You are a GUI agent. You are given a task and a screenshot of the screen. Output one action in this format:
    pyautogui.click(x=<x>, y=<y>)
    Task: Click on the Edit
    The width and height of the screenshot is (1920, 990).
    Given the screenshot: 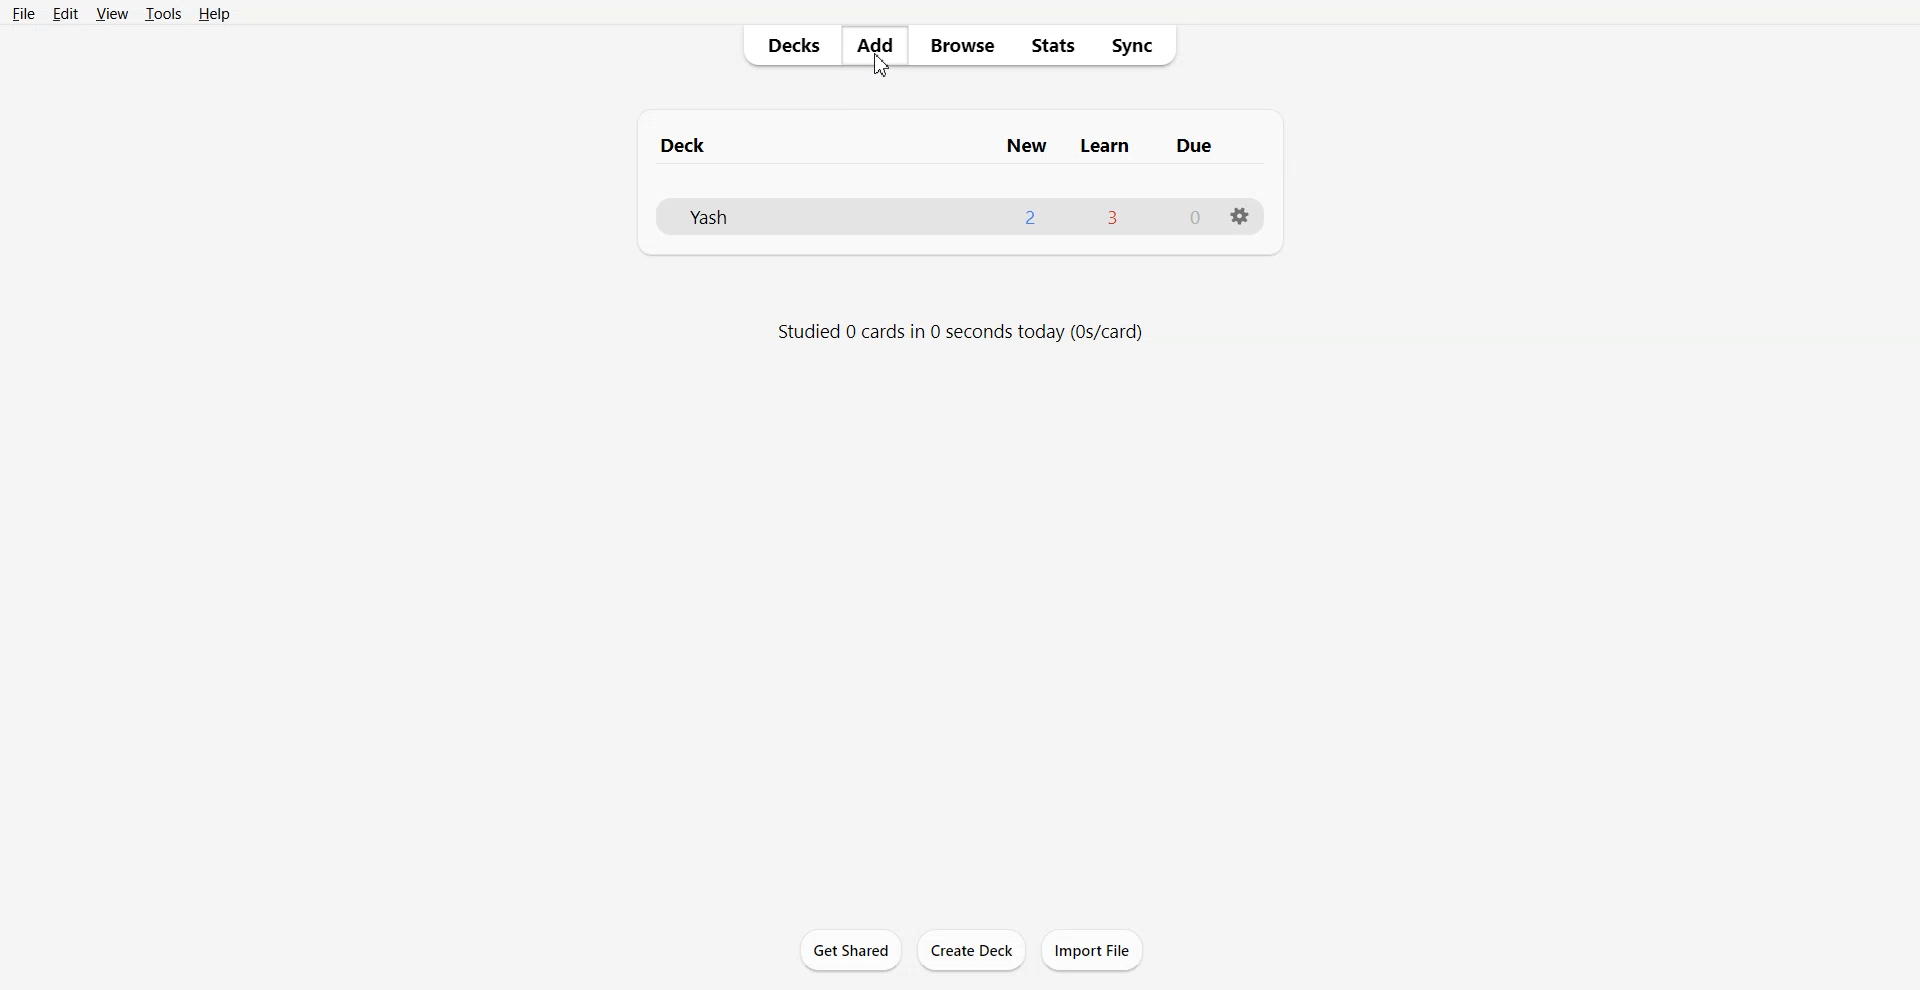 What is the action you would take?
    pyautogui.click(x=65, y=13)
    